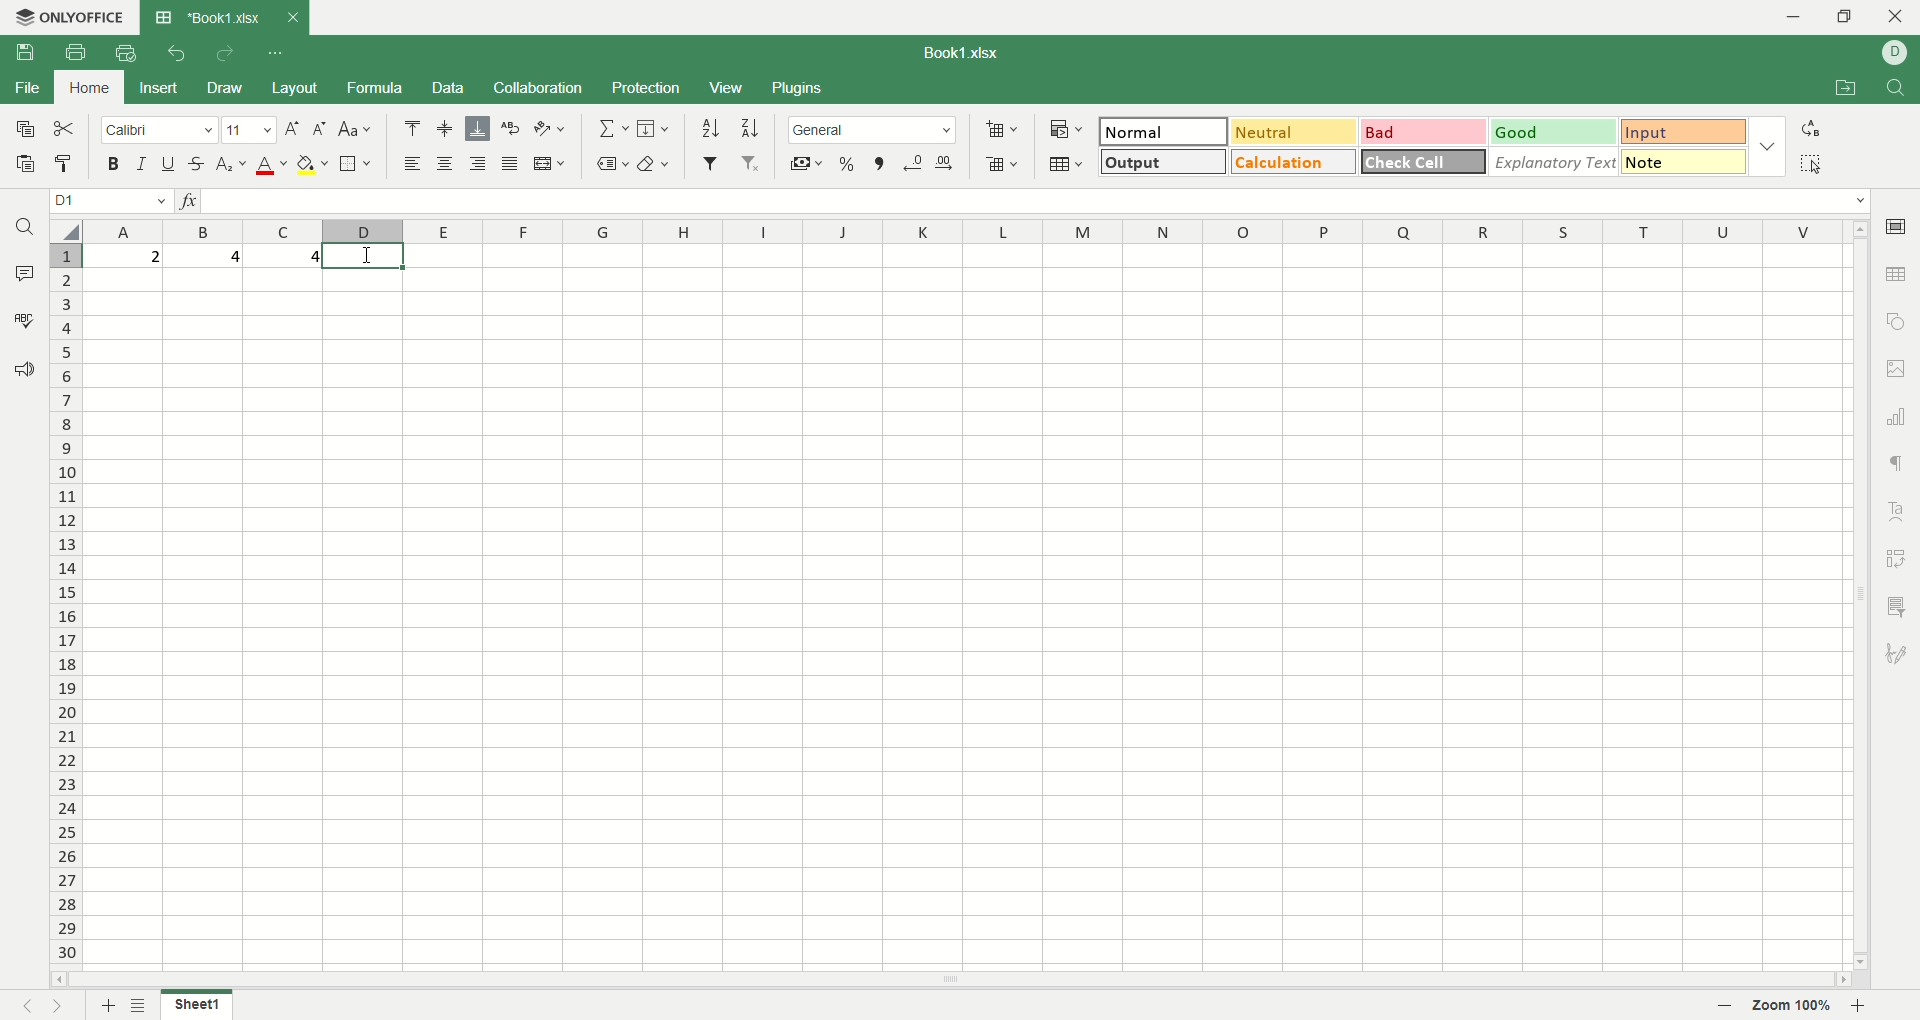 The image size is (1920, 1020). Describe the element at coordinates (374, 87) in the screenshot. I see `formula` at that location.